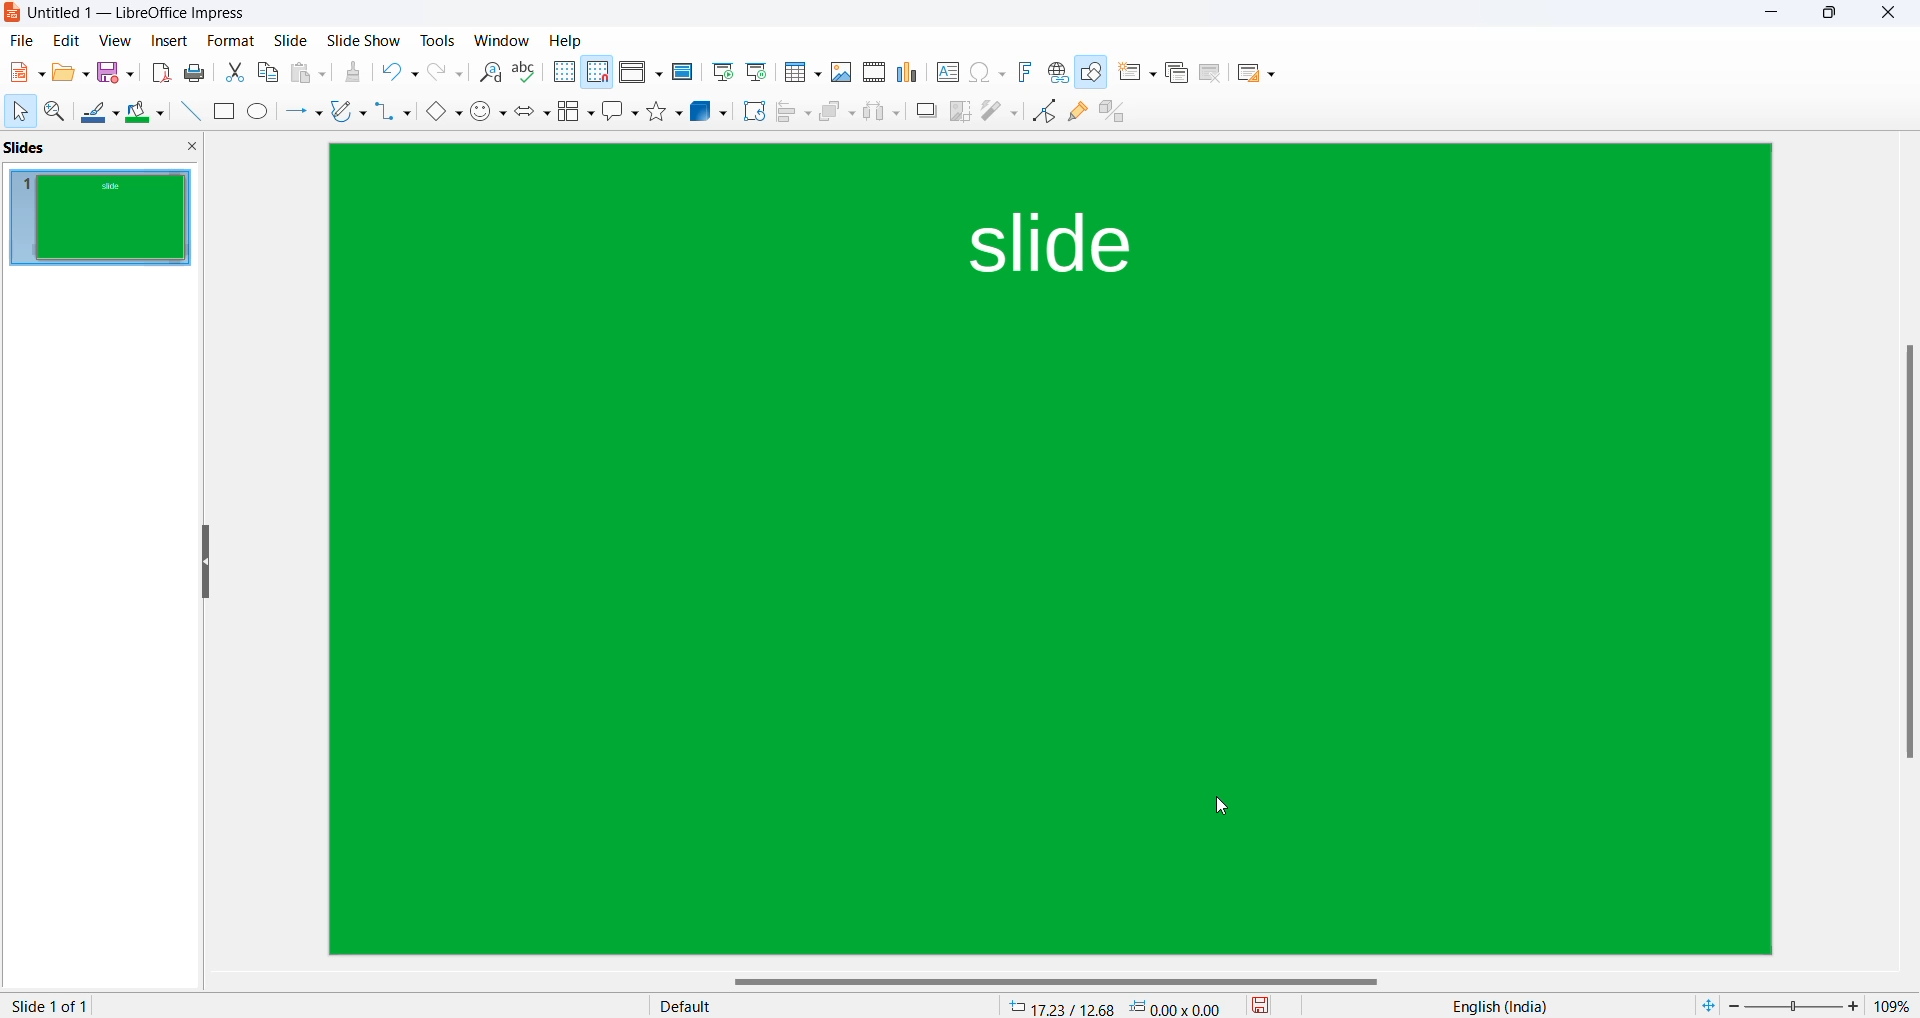 The width and height of the screenshot is (1920, 1018). I want to click on save, so click(1262, 1004).